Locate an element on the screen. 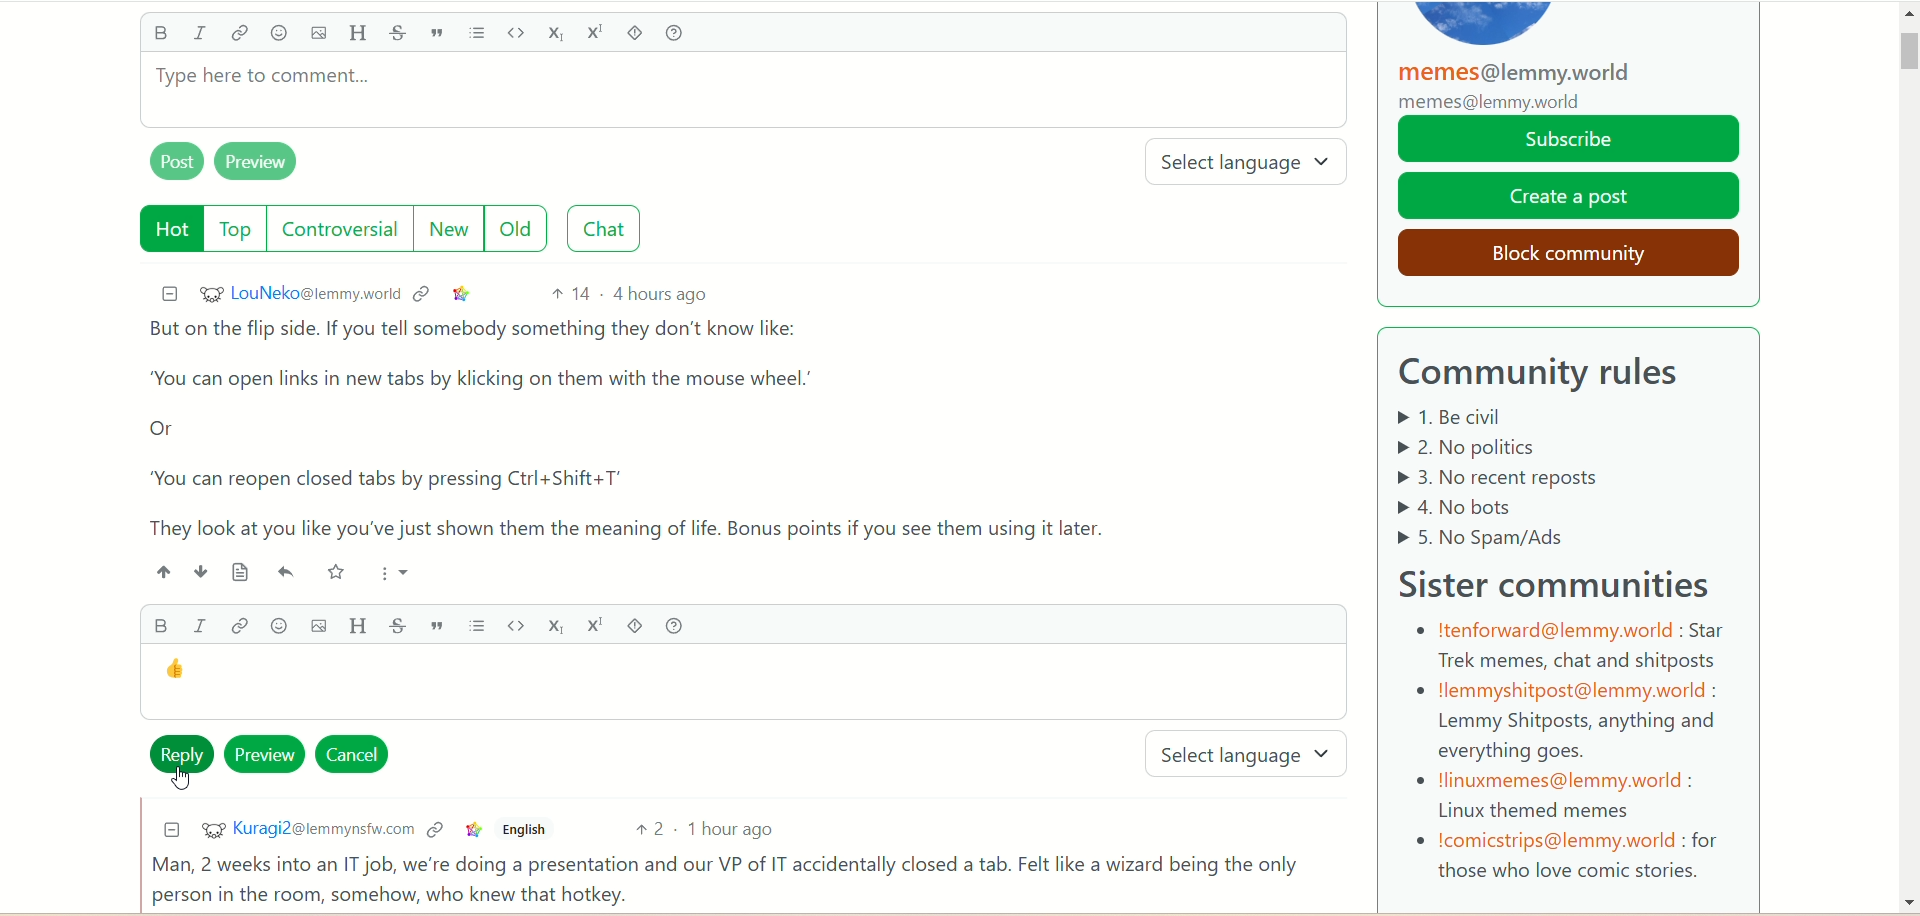  14 votes up is located at coordinates (570, 294).